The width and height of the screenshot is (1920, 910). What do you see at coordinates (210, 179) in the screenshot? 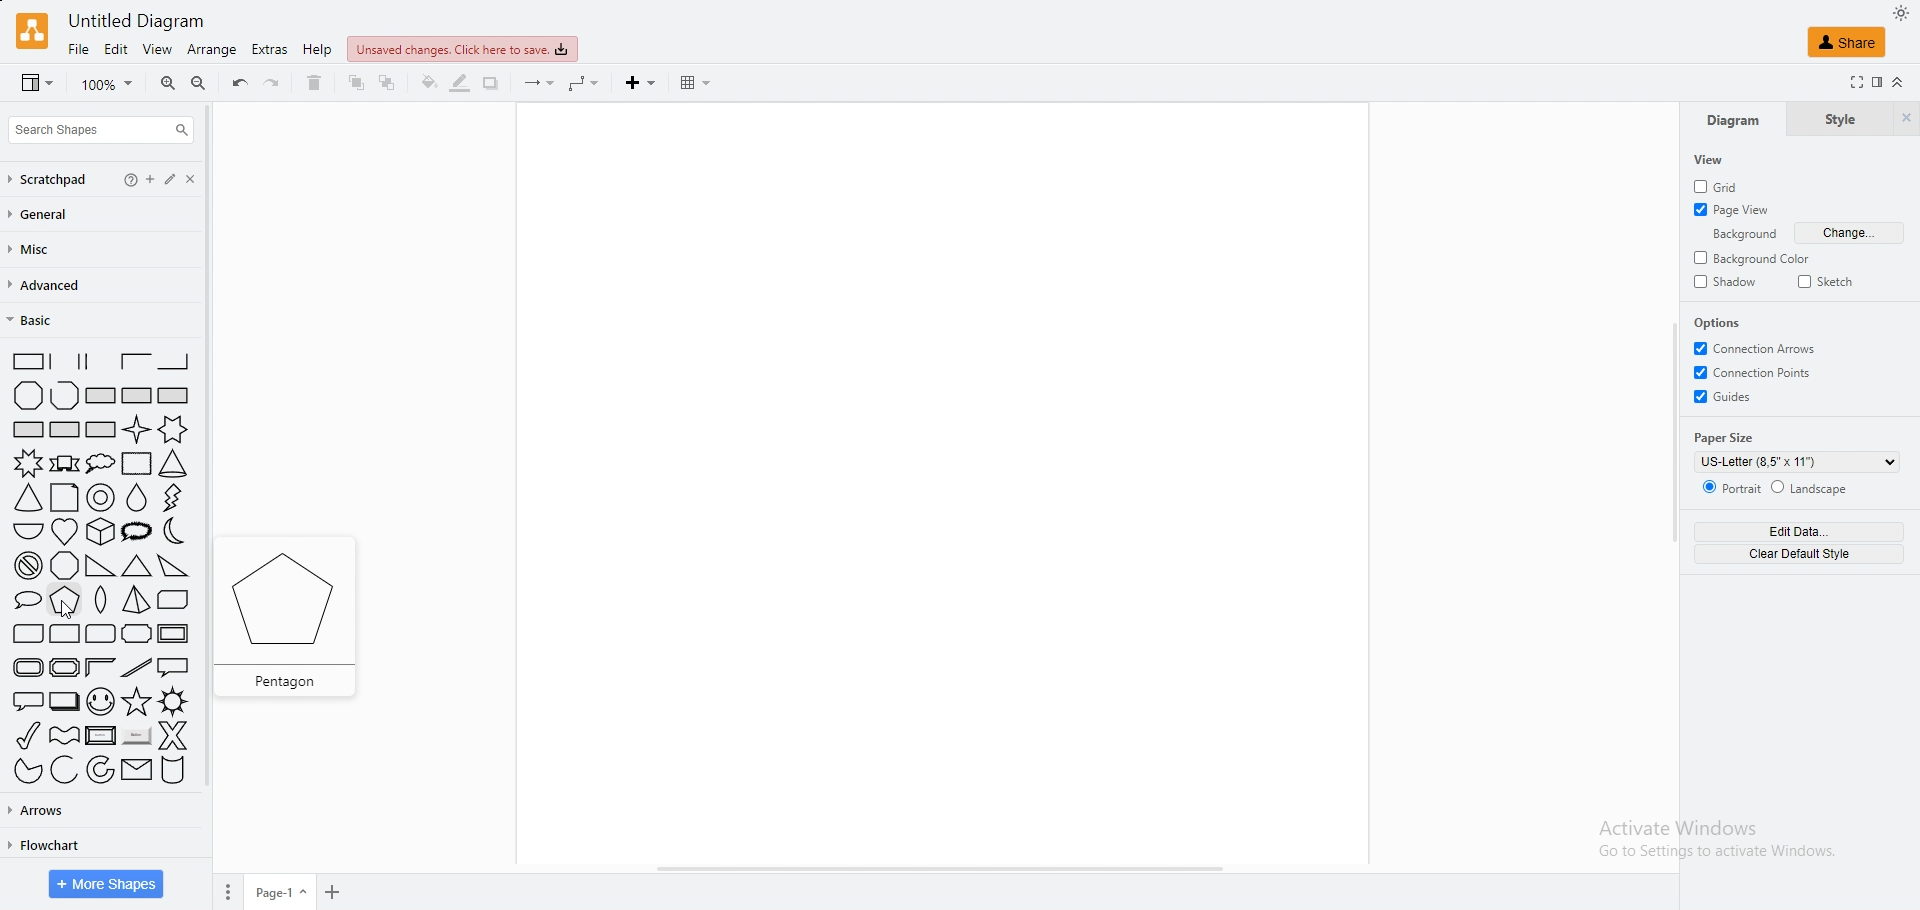
I see `close` at bounding box center [210, 179].